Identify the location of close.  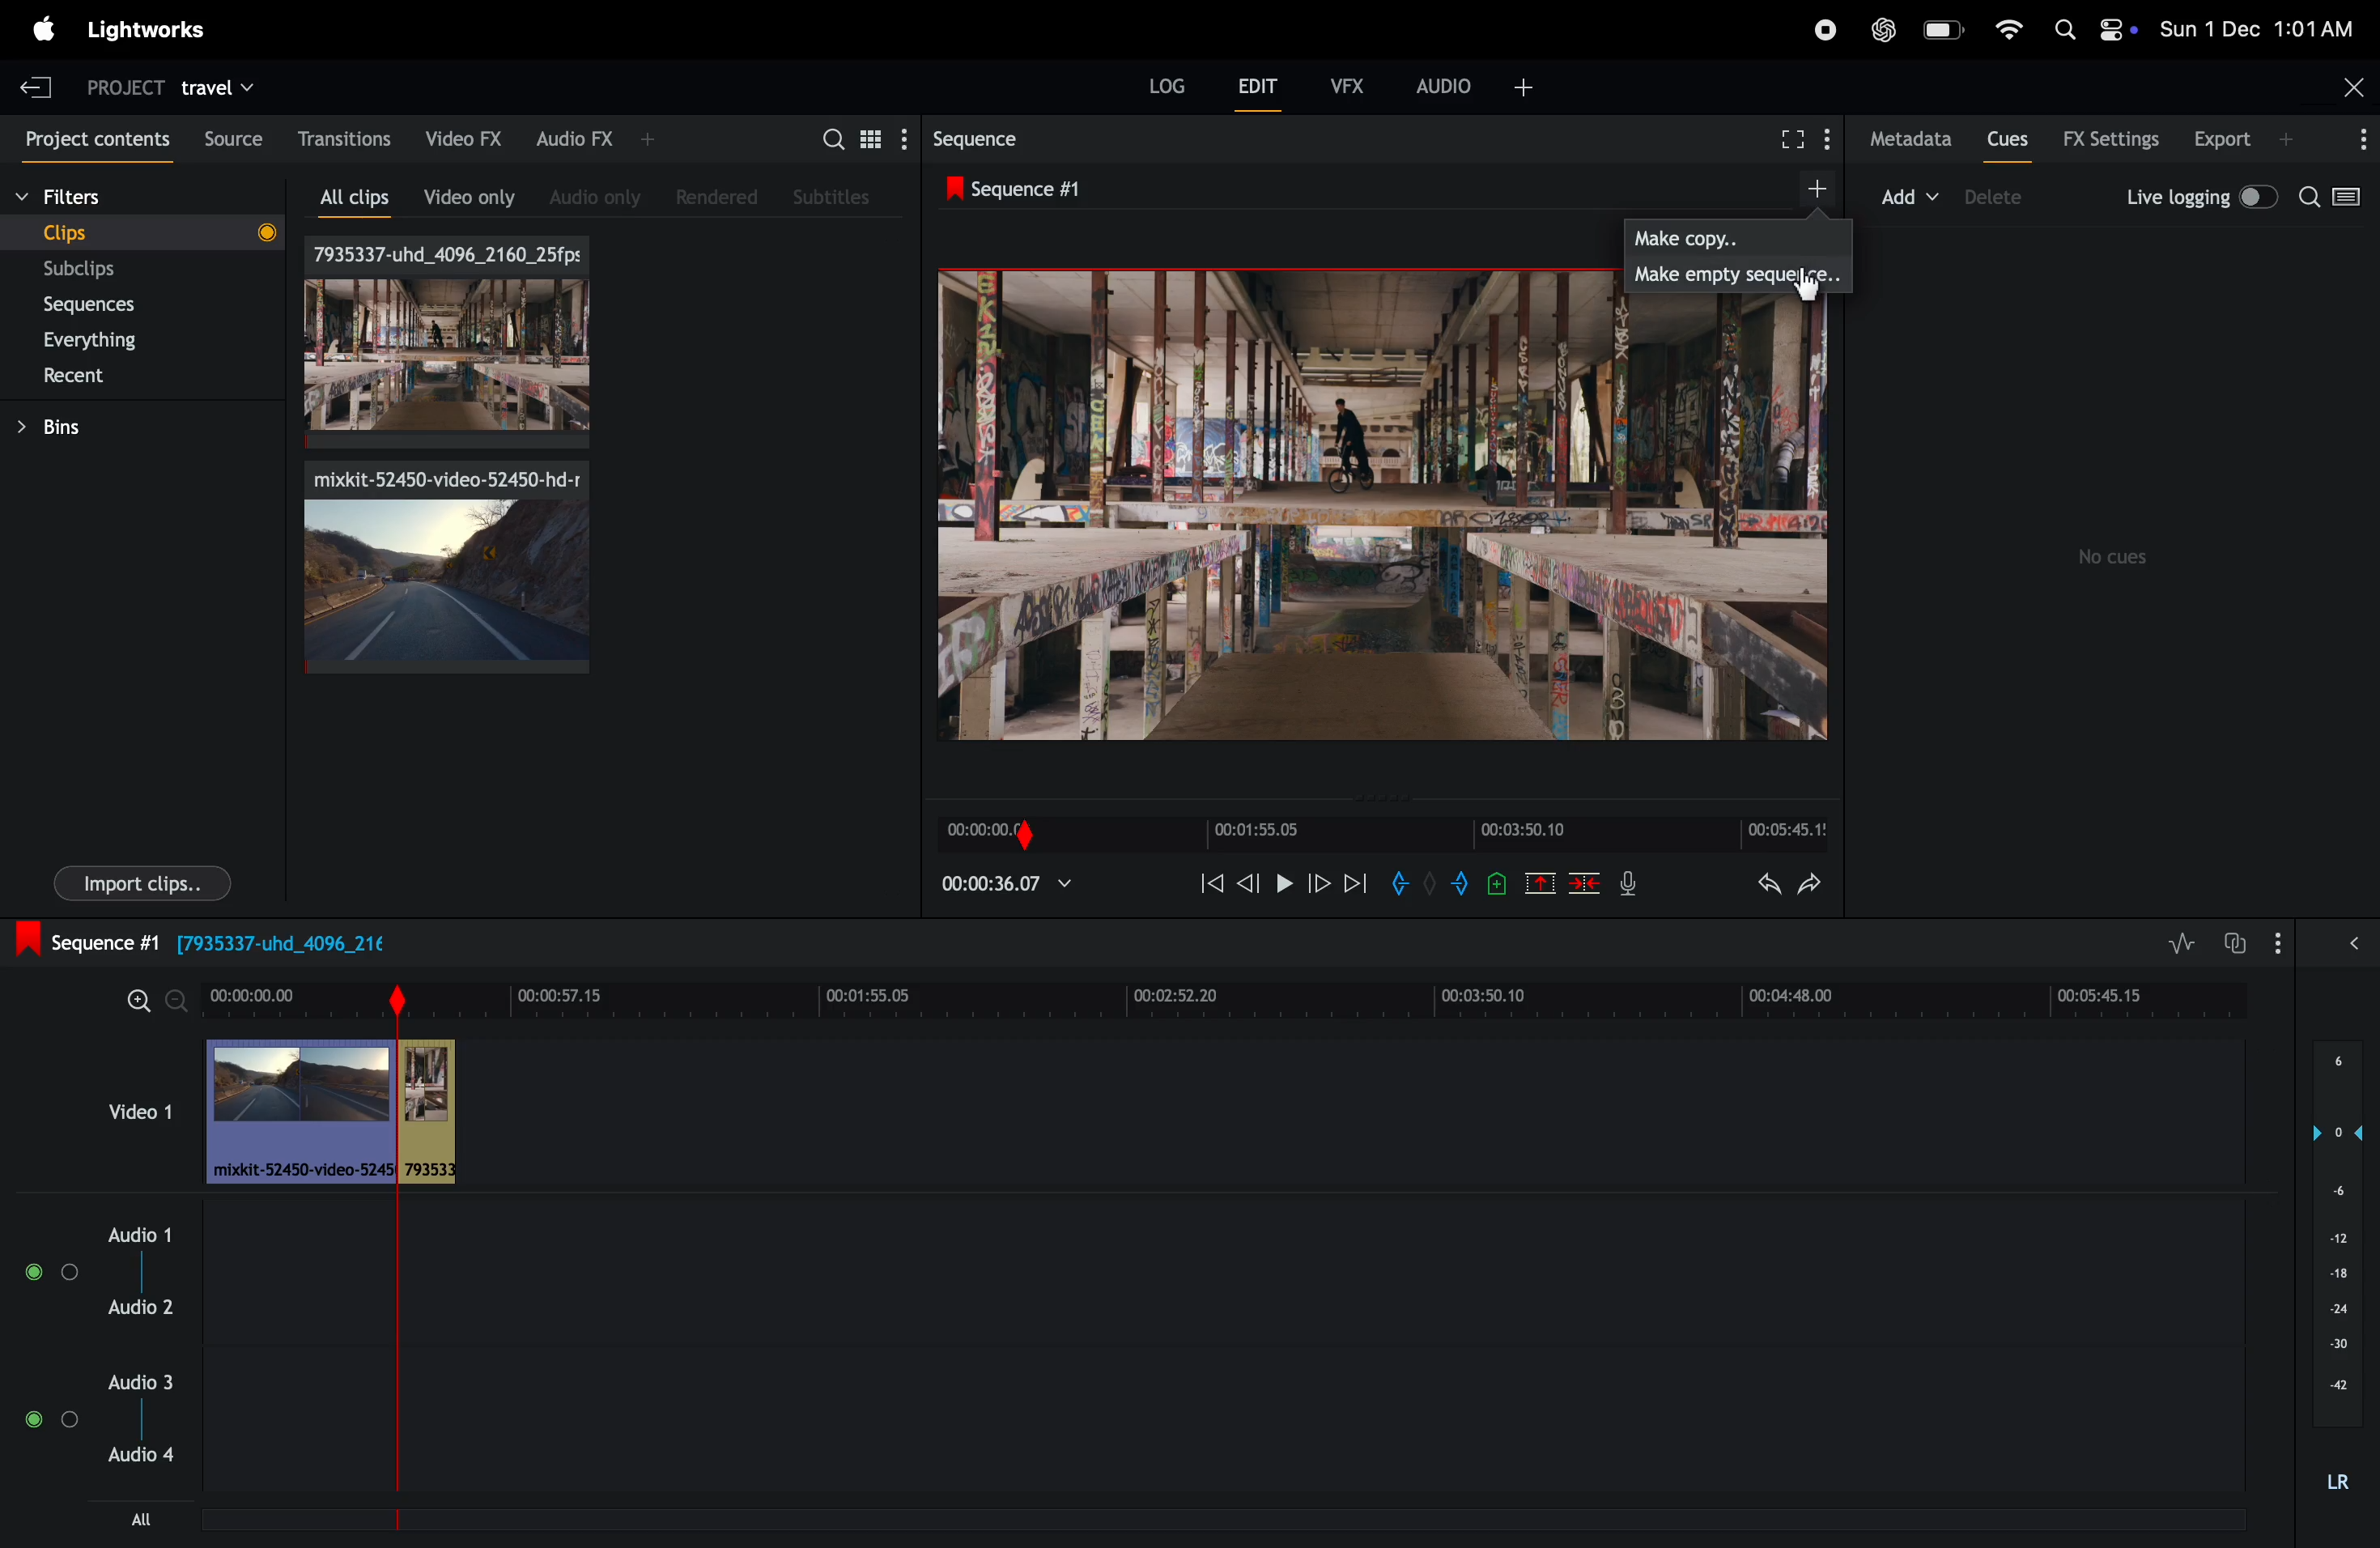
(2354, 84).